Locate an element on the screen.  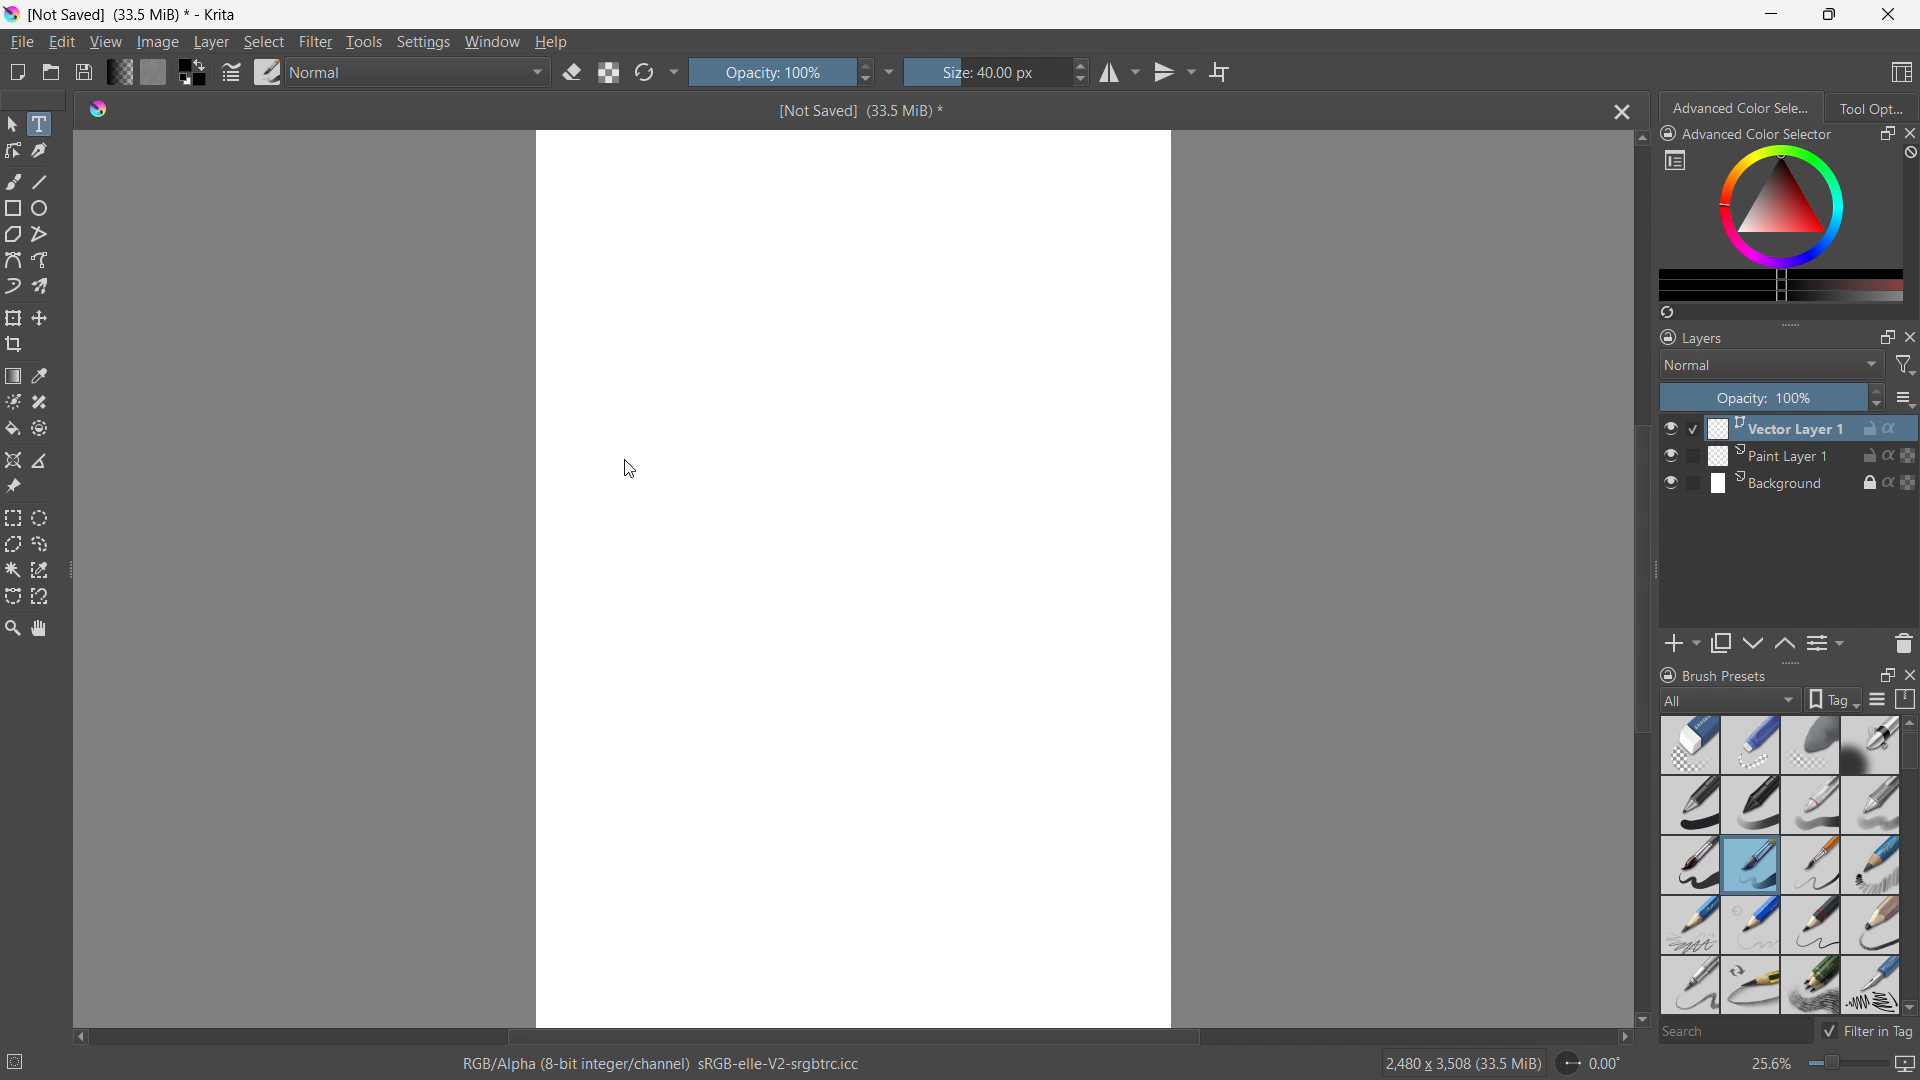
vertical scrollbar is located at coordinates (1636, 579).